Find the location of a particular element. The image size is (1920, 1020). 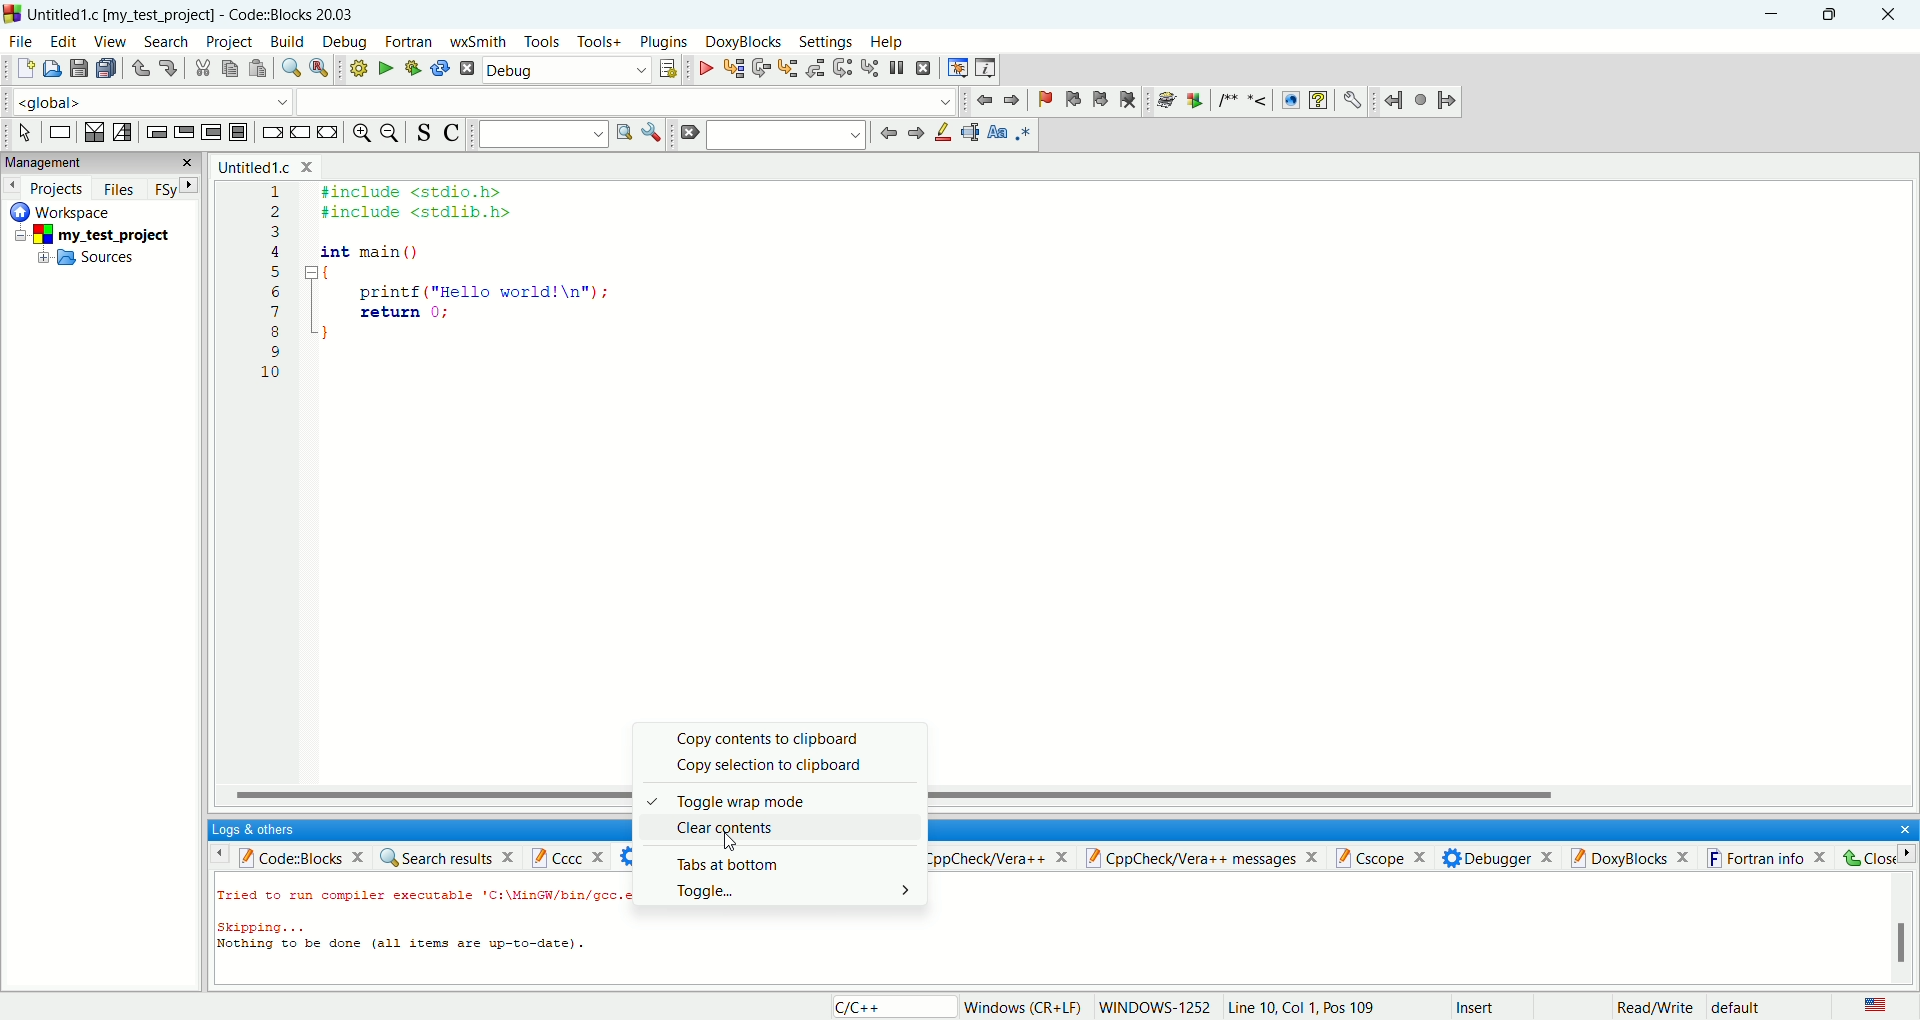

title is located at coordinates (193, 14).